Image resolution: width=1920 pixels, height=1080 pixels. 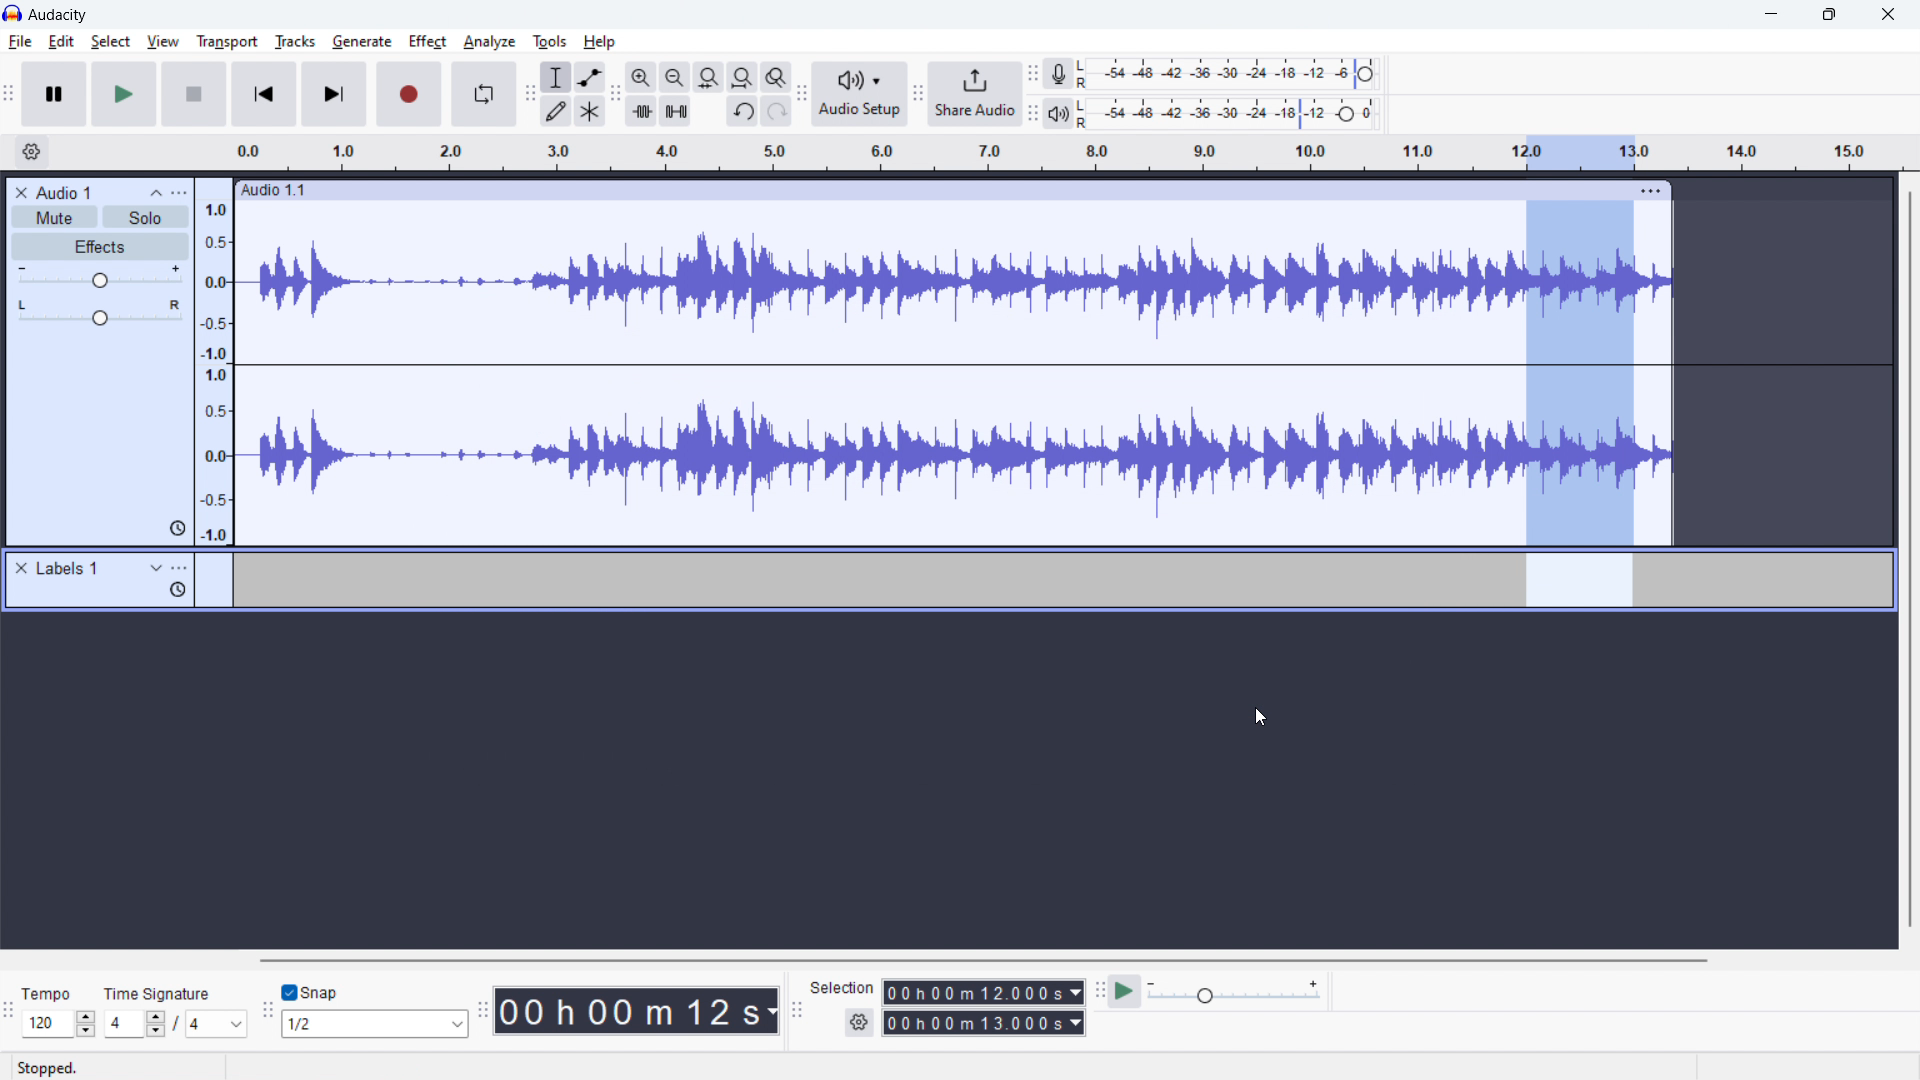 What do you see at coordinates (410, 94) in the screenshot?
I see `record` at bounding box center [410, 94].